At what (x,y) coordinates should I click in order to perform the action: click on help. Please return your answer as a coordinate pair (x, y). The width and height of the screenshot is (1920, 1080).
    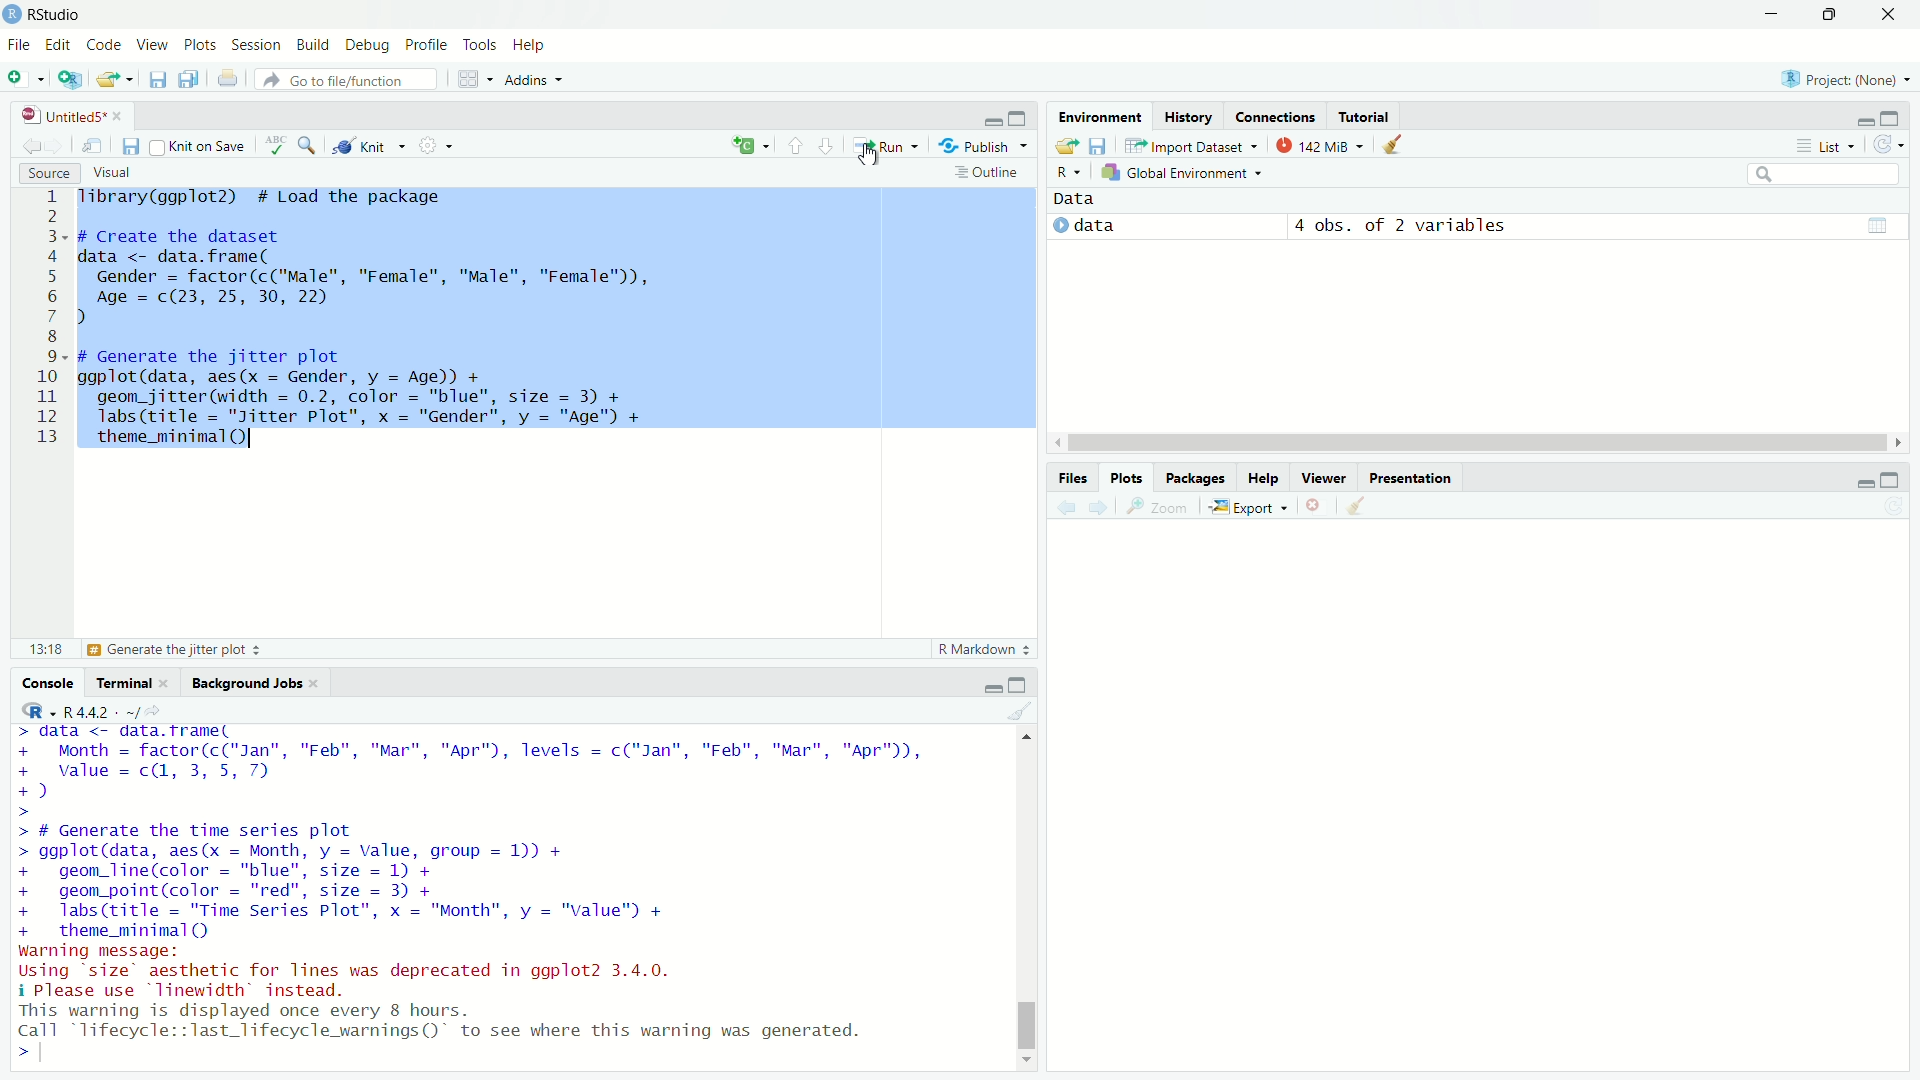
    Looking at the image, I should click on (1265, 480).